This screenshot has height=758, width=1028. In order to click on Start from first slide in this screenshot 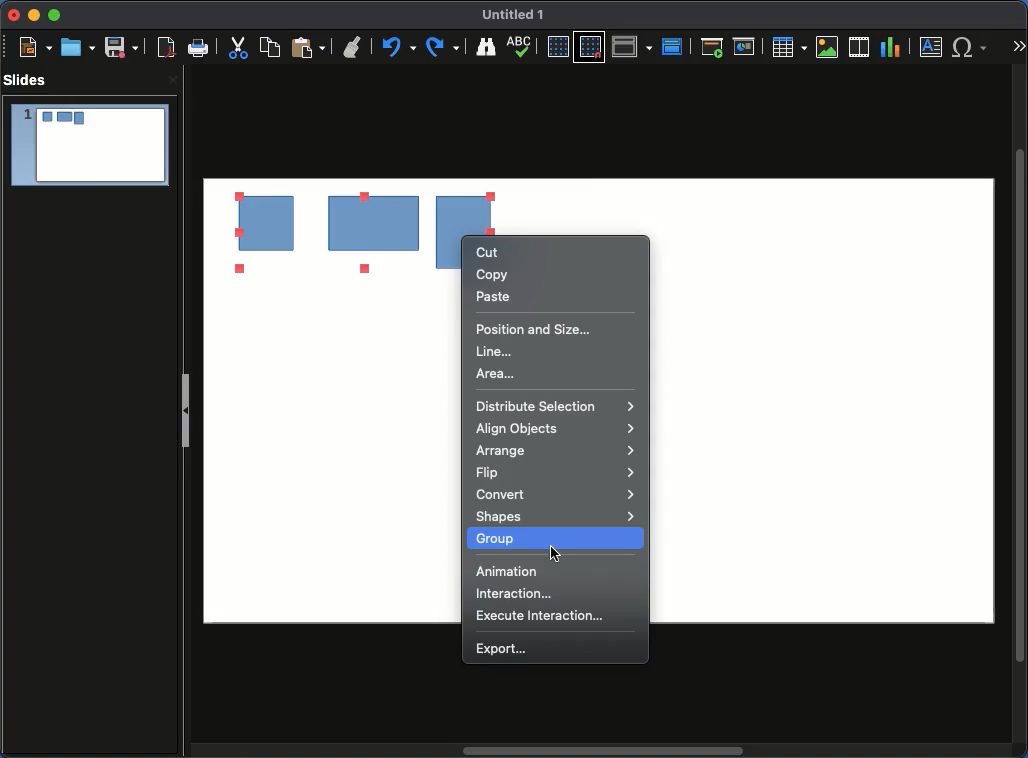, I will do `click(712, 47)`.